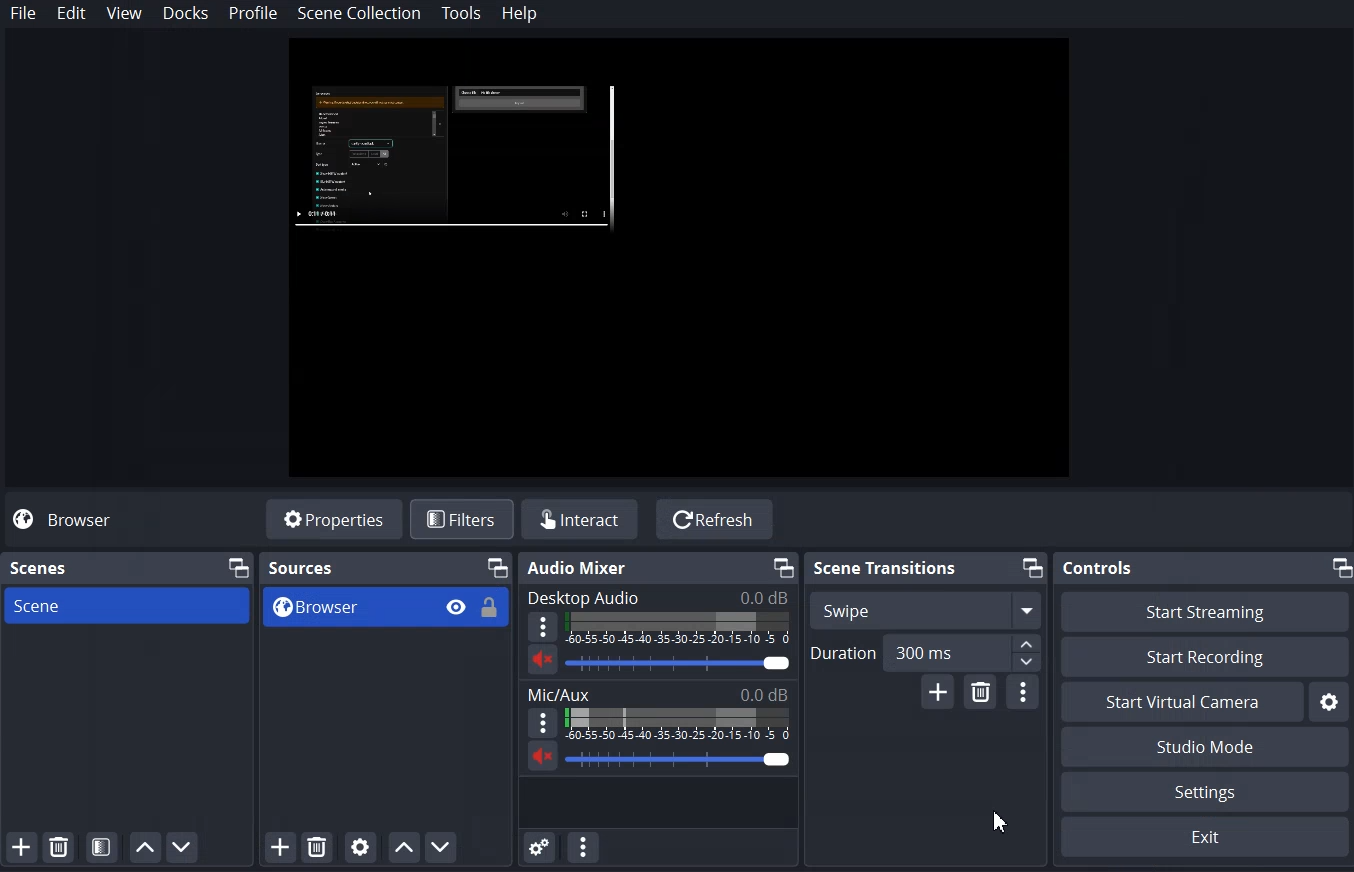 Image resolution: width=1354 pixels, height=872 pixels. I want to click on Help, so click(520, 14).